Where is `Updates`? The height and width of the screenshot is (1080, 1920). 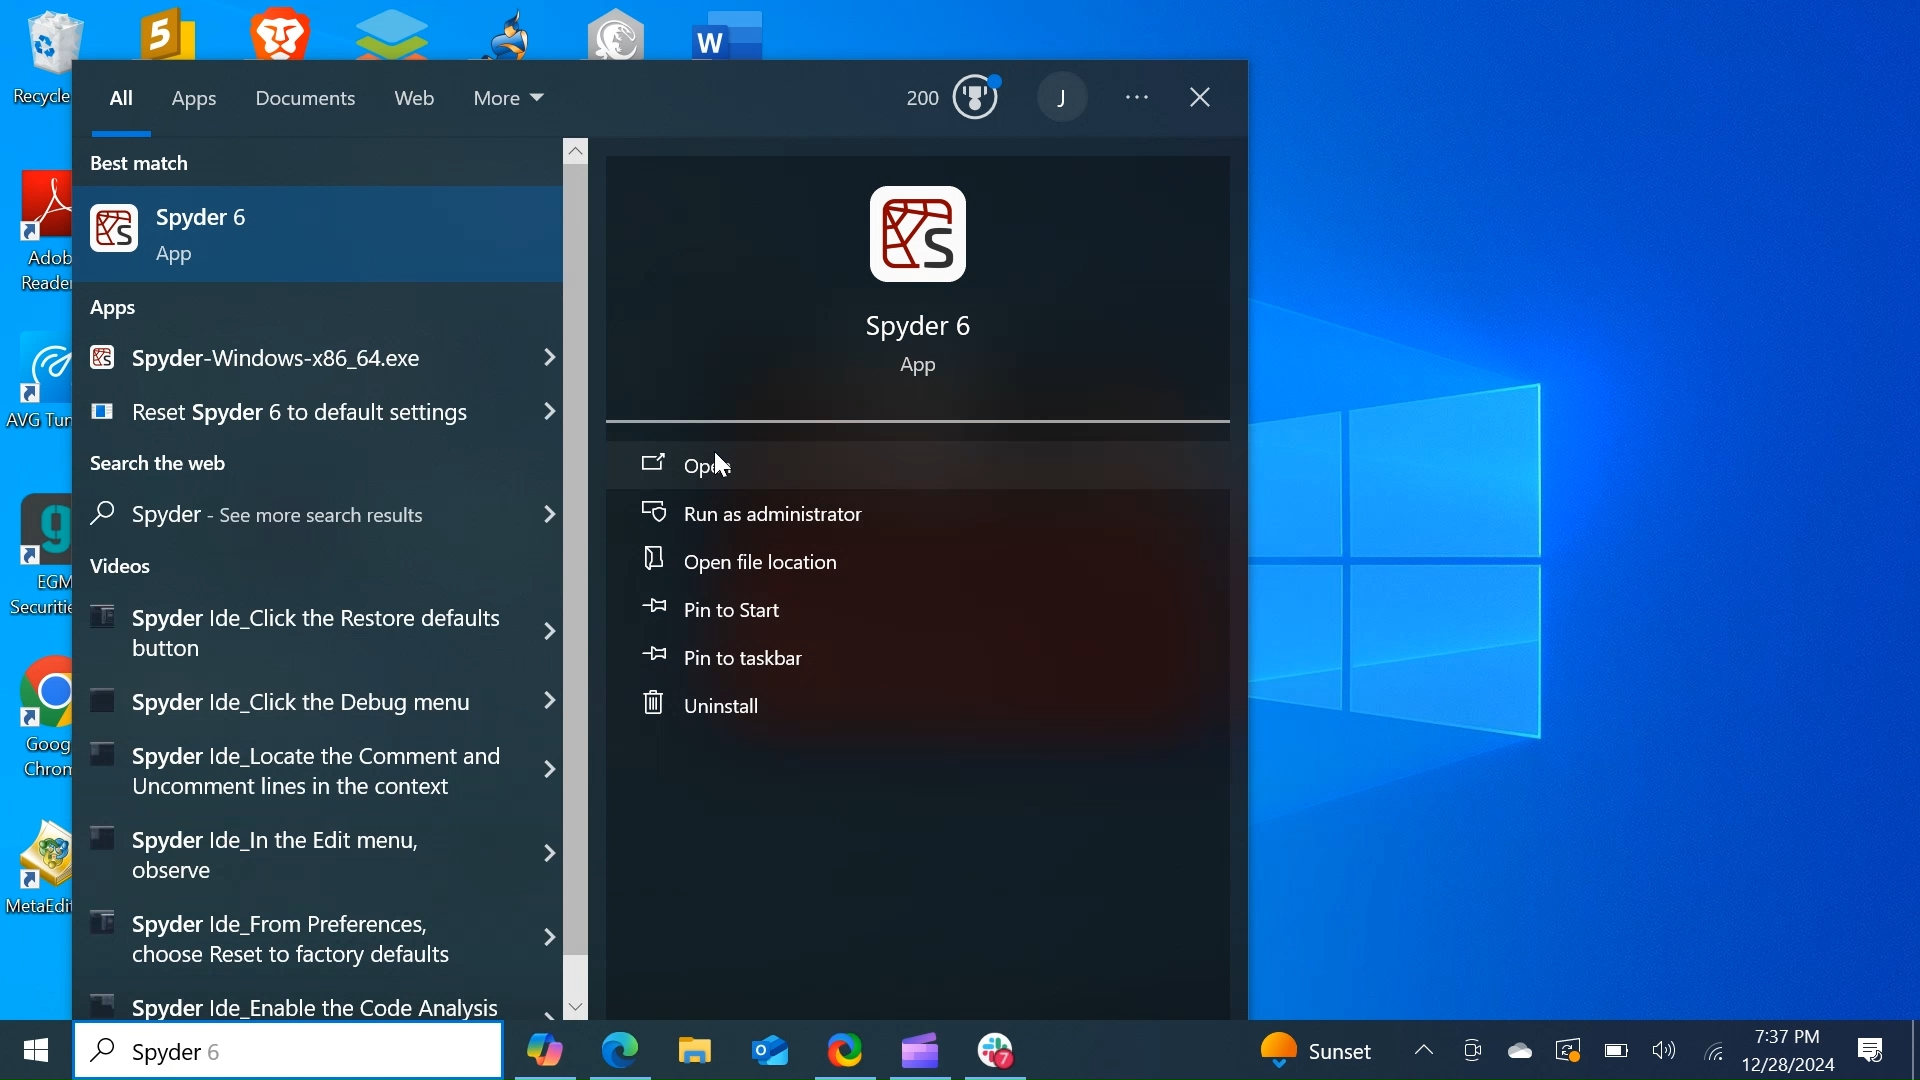
Updates is located at coordinates (1328, 1048).